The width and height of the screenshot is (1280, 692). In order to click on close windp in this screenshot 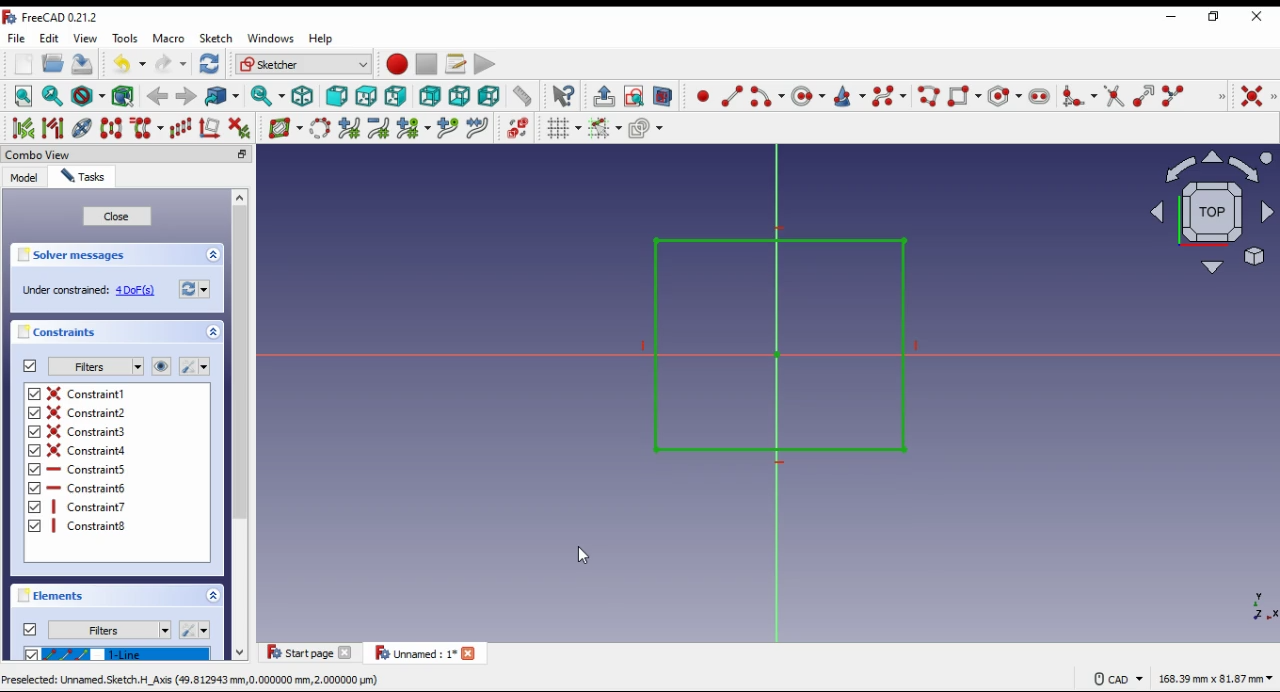, I will do `click(1258, 16)`.